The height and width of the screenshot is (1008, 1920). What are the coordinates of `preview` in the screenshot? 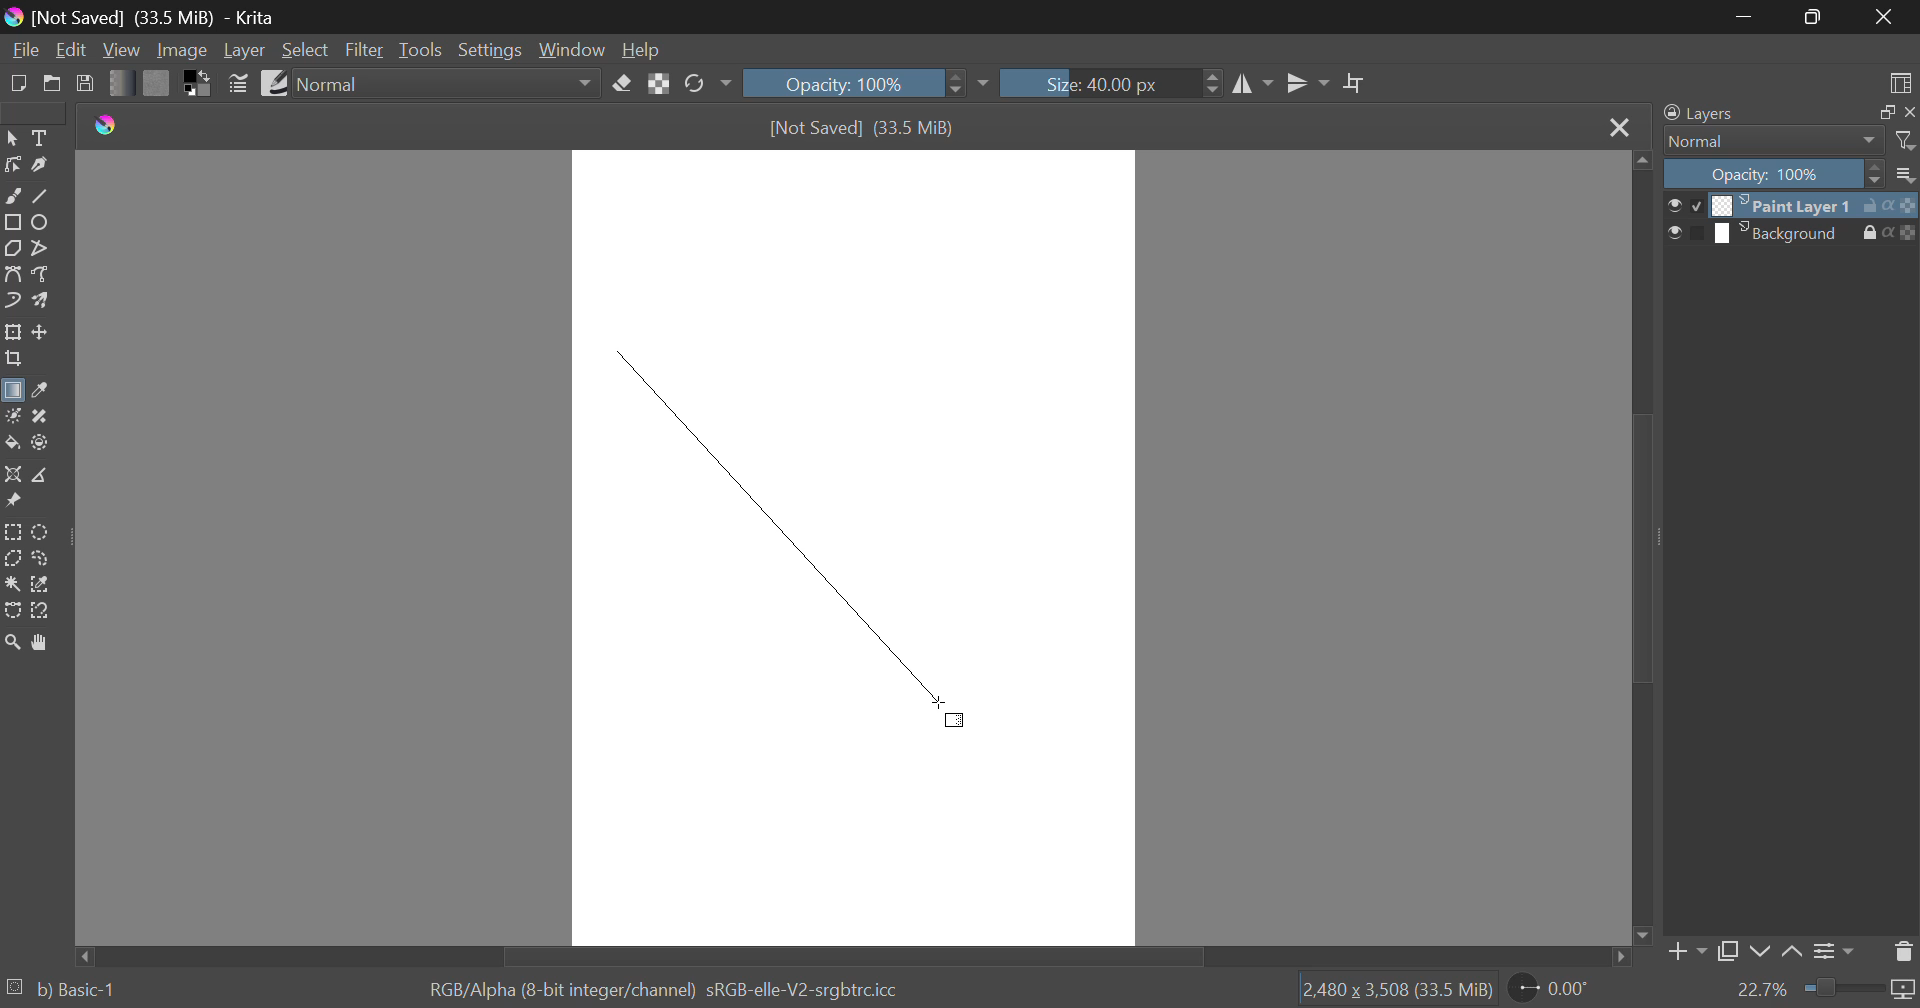 It's located at (1680, 231).